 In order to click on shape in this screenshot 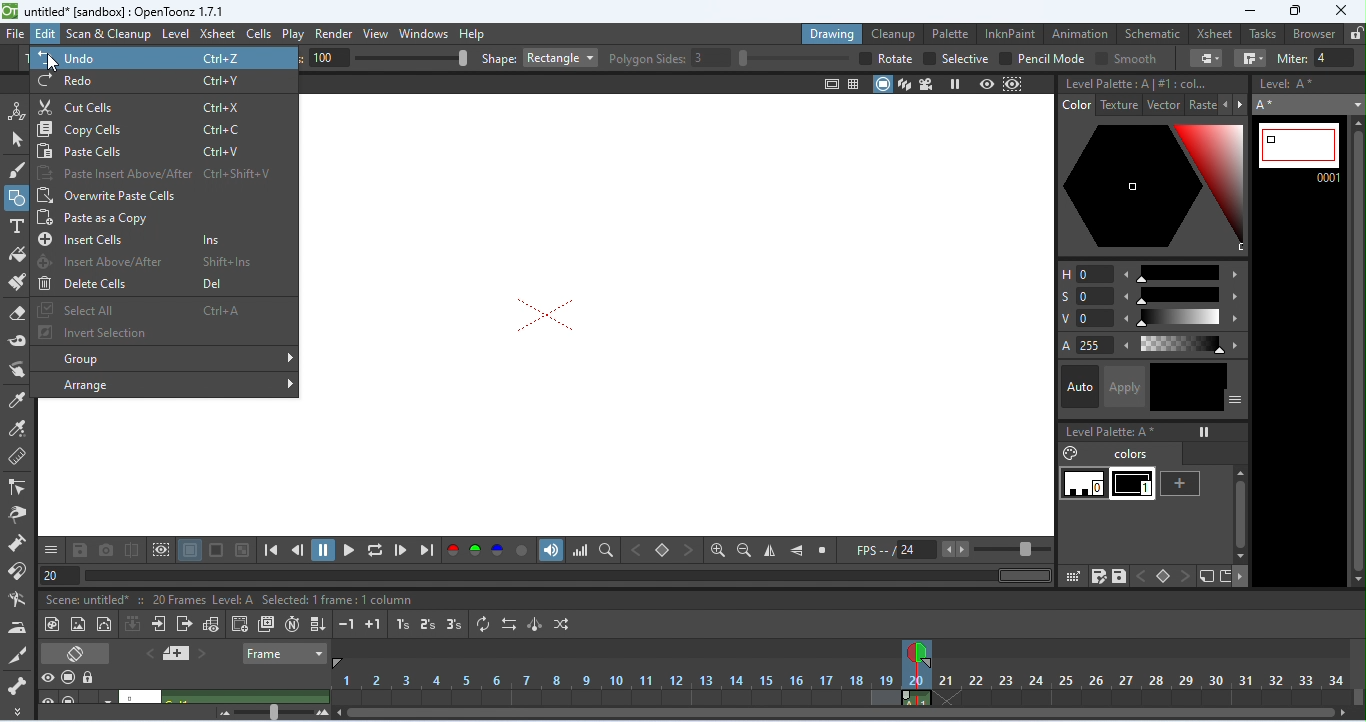, I will do `click(499, 58)`.